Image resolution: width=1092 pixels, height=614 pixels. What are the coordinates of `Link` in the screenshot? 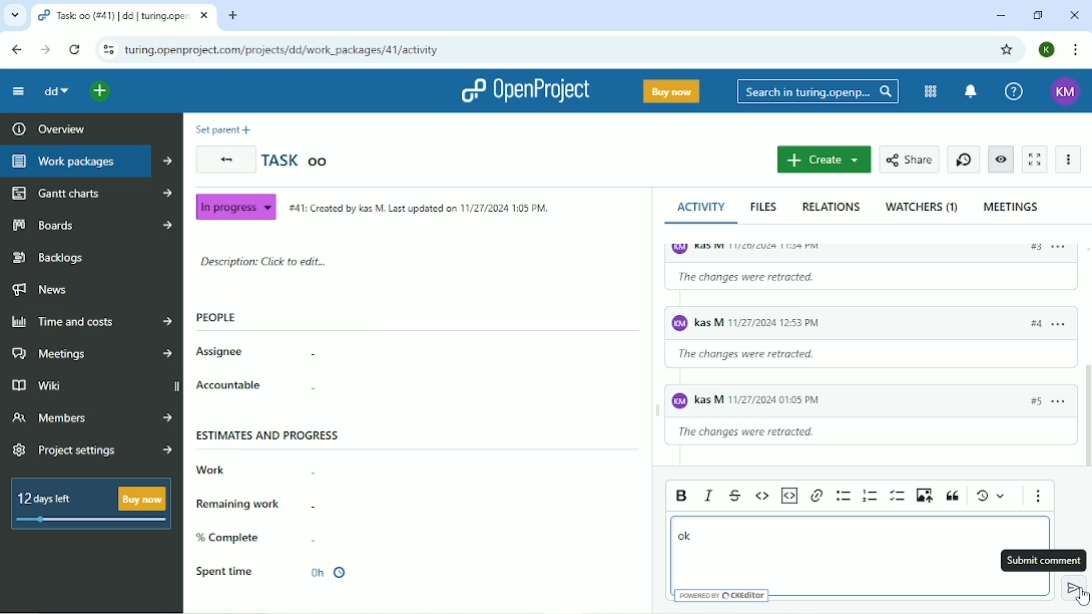 It's located at (816, 496).